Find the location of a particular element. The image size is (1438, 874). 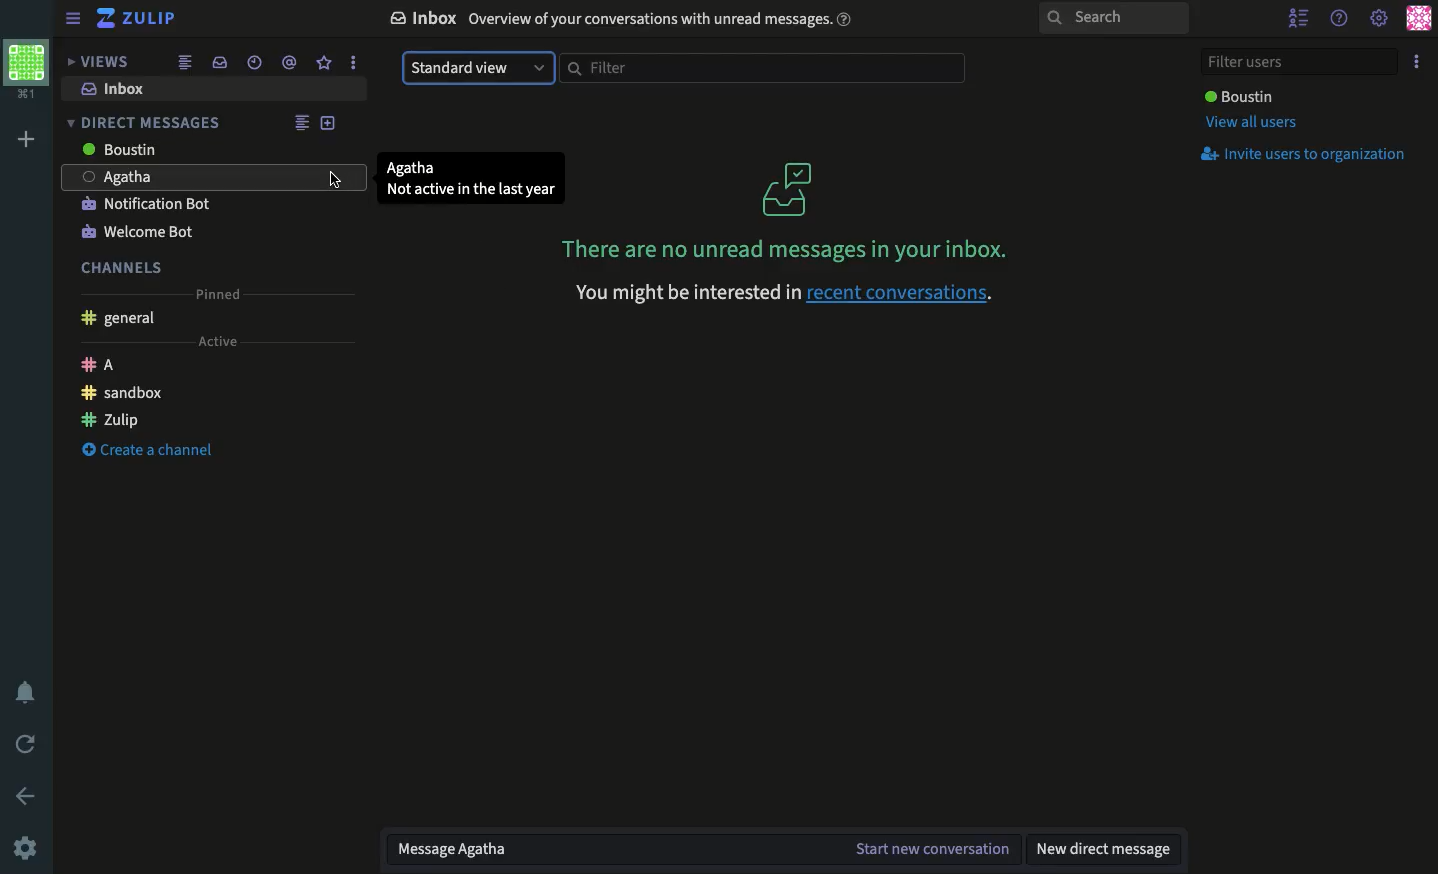

Add is located at coordinates (26, 142).